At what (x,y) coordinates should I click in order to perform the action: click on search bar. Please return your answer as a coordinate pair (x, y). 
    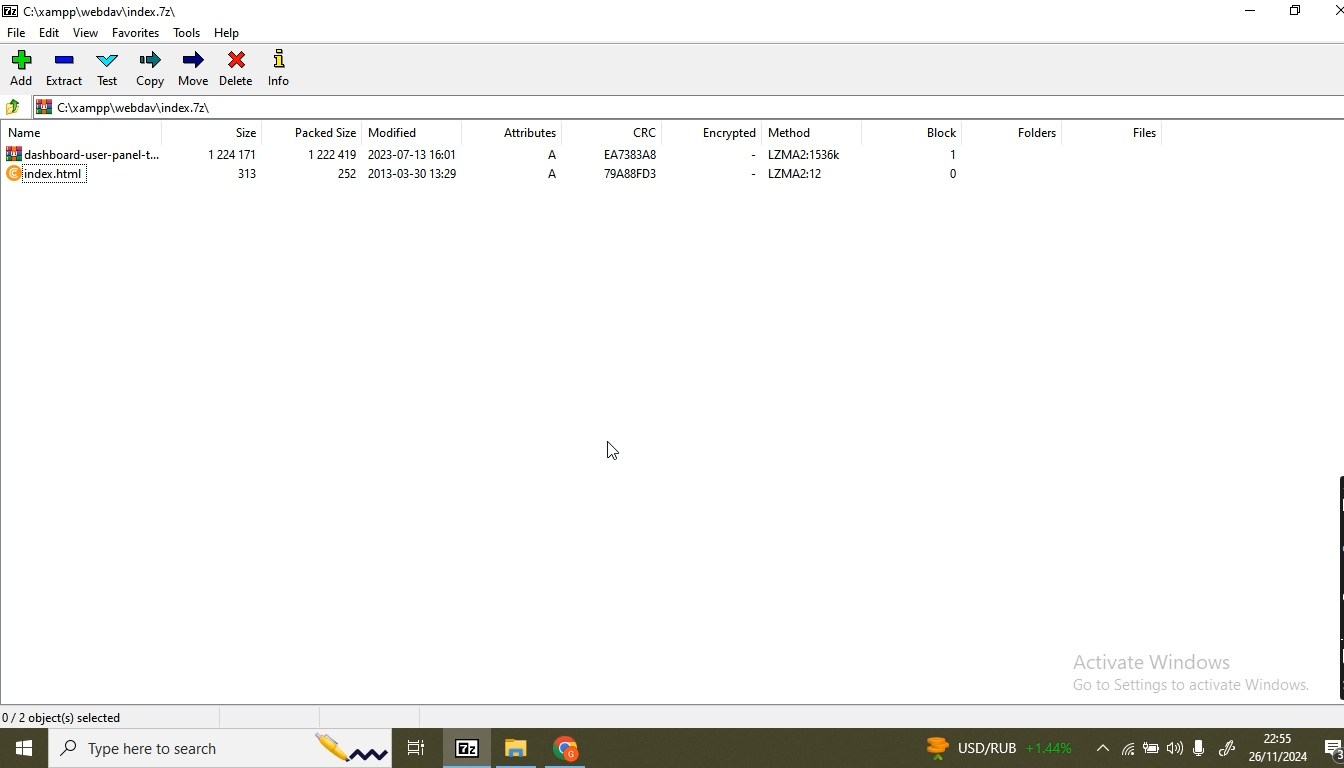
    Looking at the image, I should click on (223, 749).